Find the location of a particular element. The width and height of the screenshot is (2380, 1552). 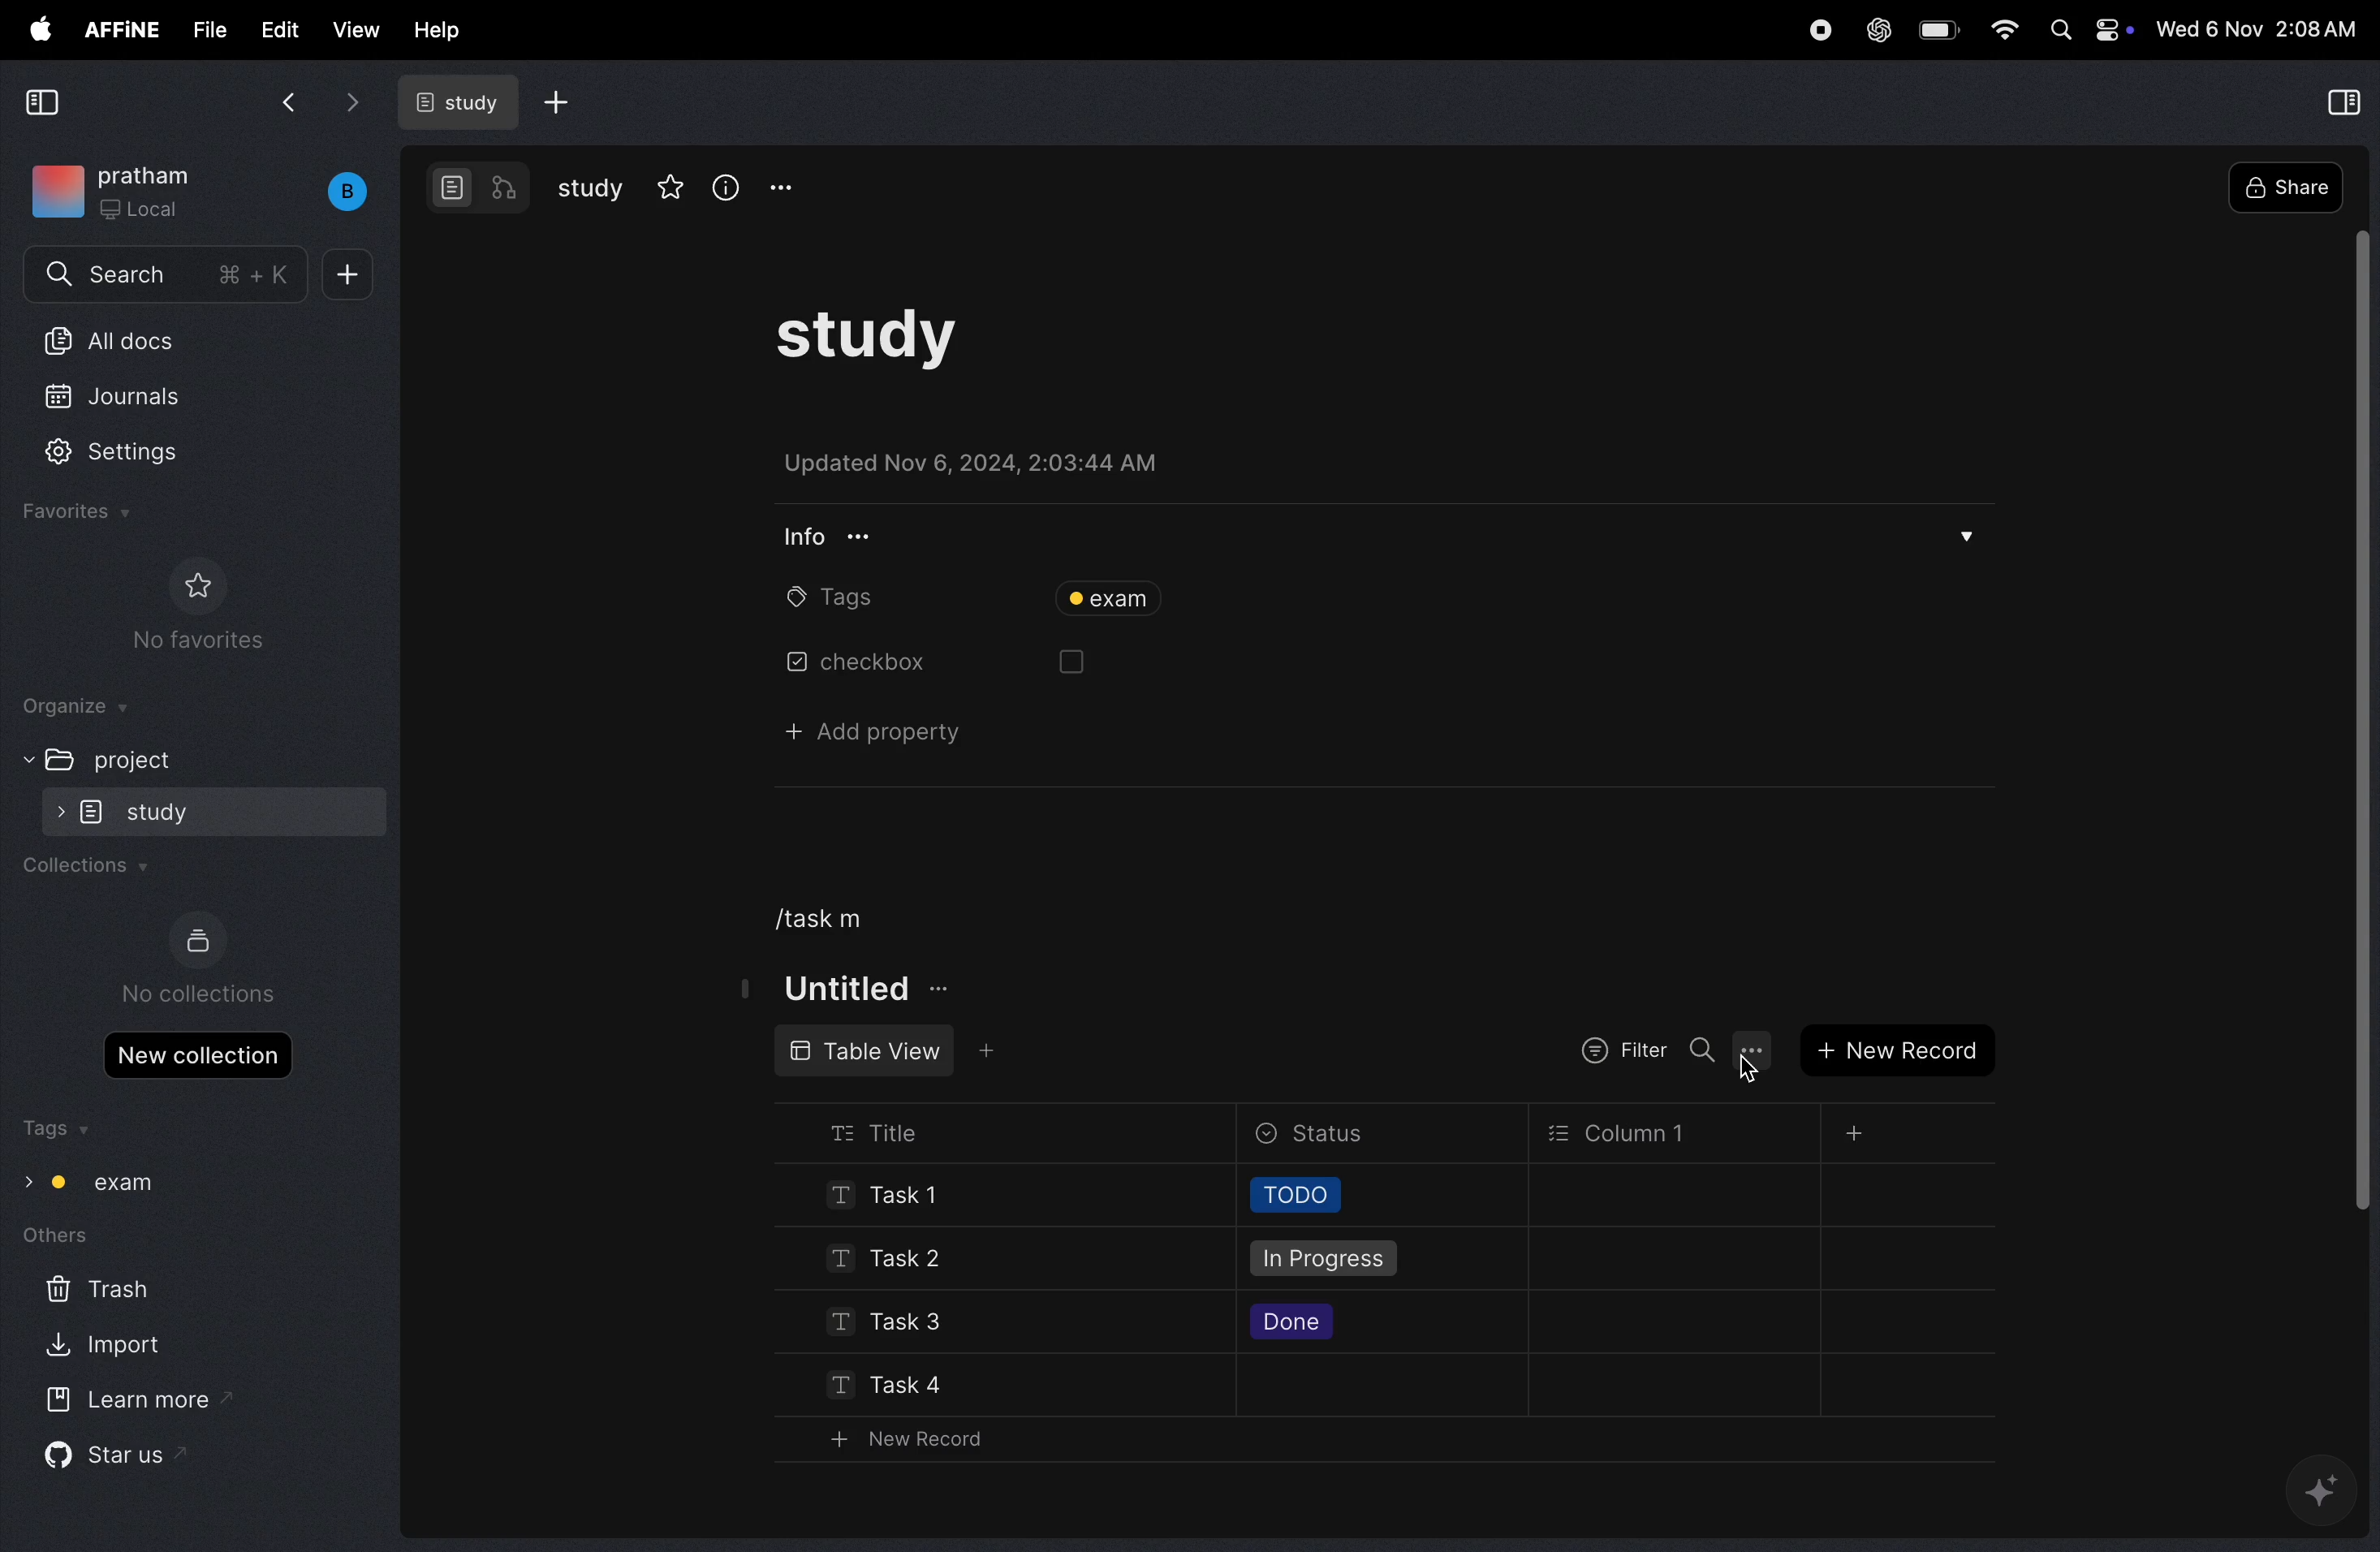

organize is located at coordinates (81, 705).